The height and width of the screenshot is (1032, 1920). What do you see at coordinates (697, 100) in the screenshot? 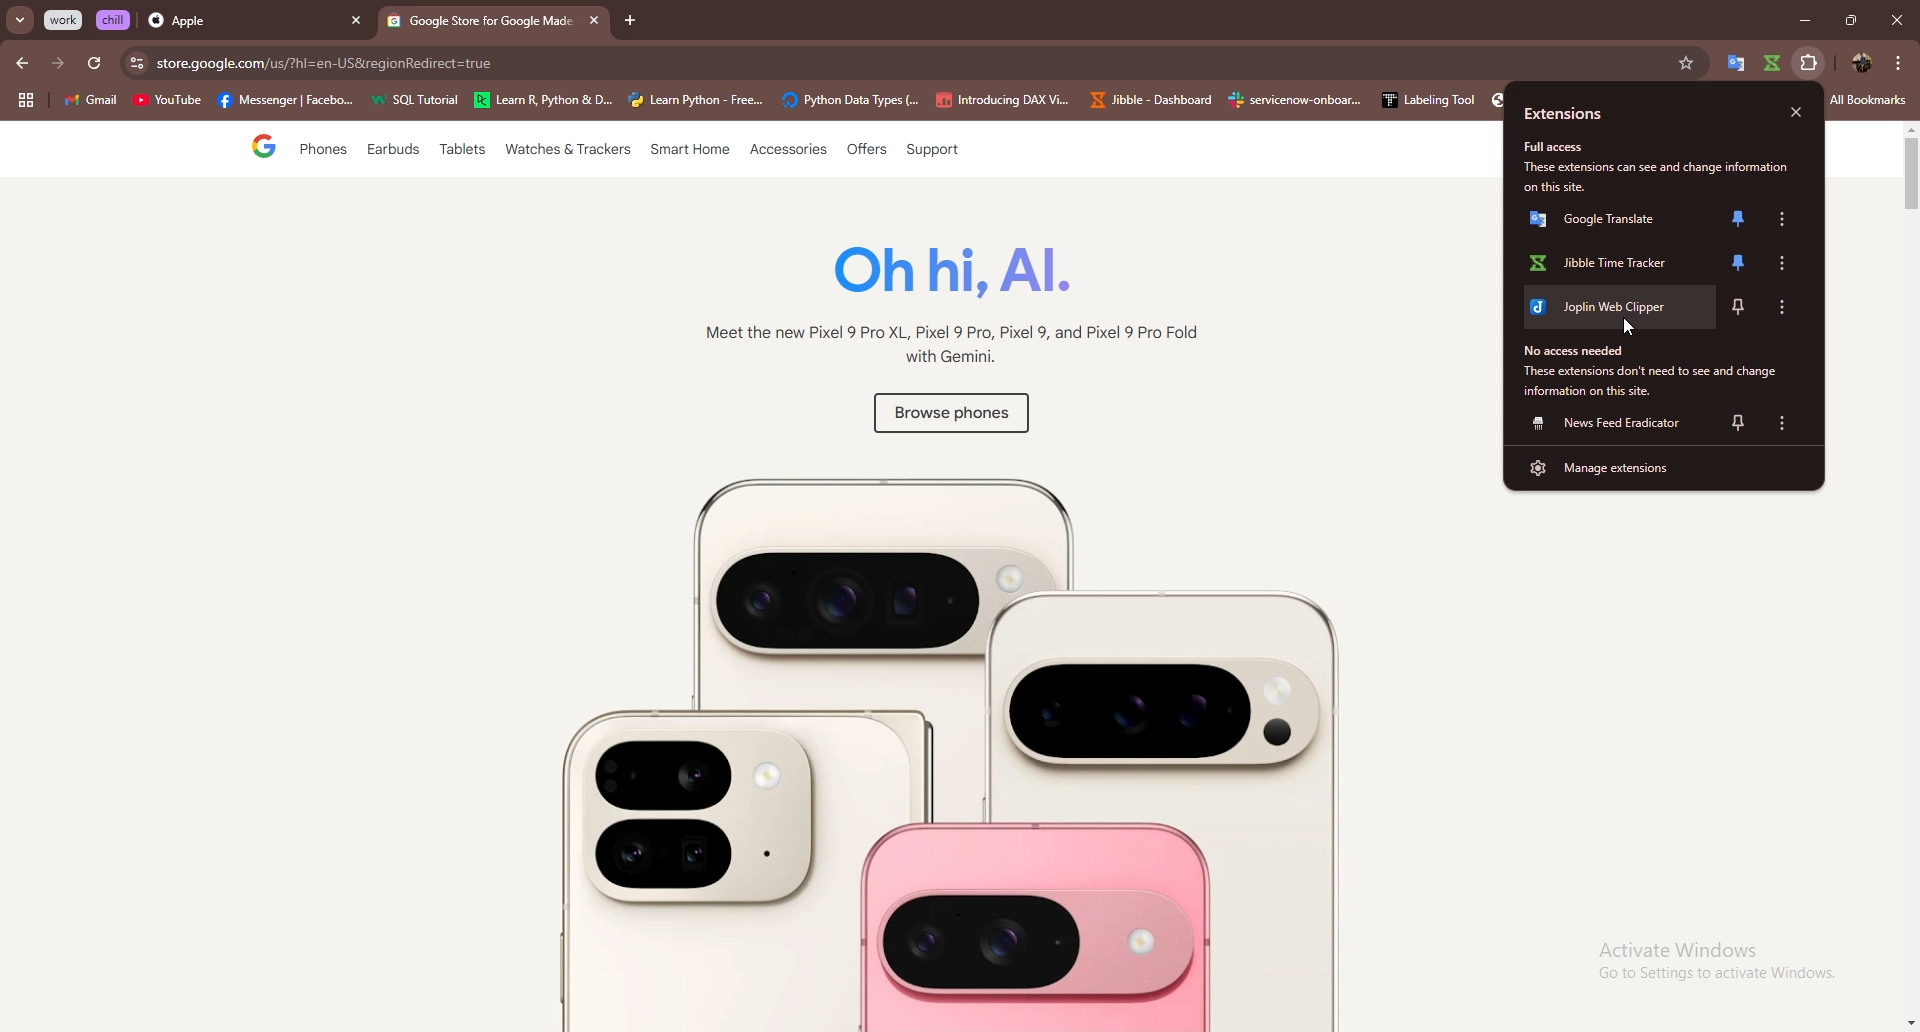
I see `Learn  Python- Free` at bounding box center [697, 100].